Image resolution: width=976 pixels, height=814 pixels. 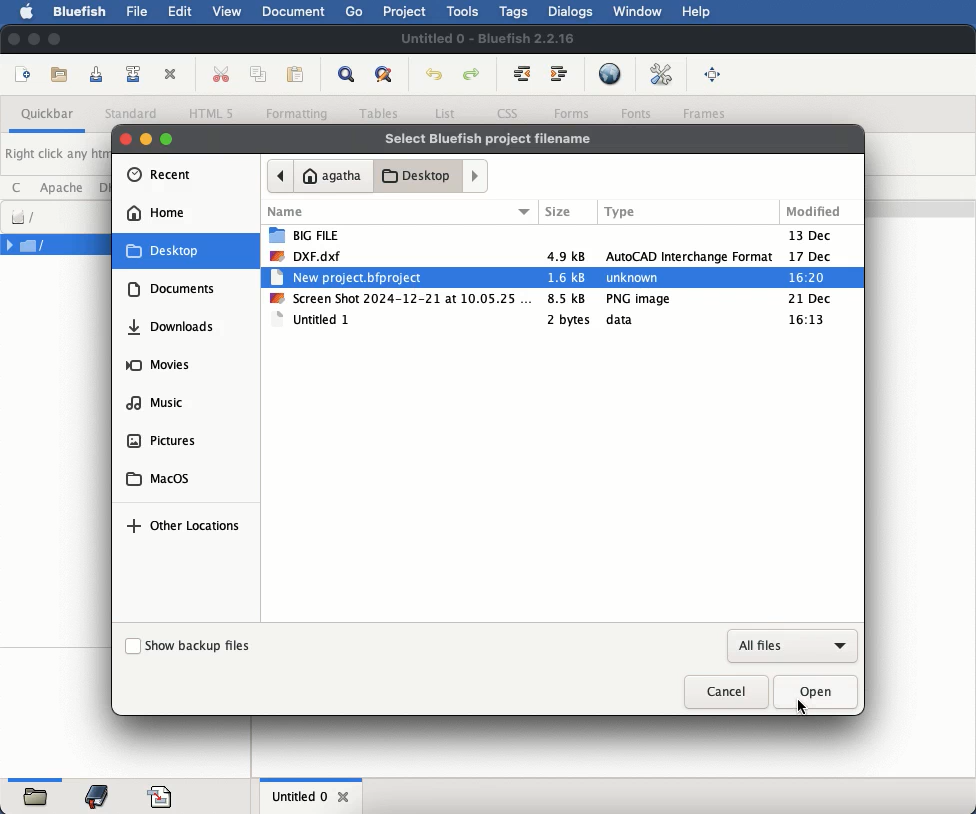 What do you see at coordinates (159, 404) in the screenshot?
I see `music` at bounding box center [159, 404].